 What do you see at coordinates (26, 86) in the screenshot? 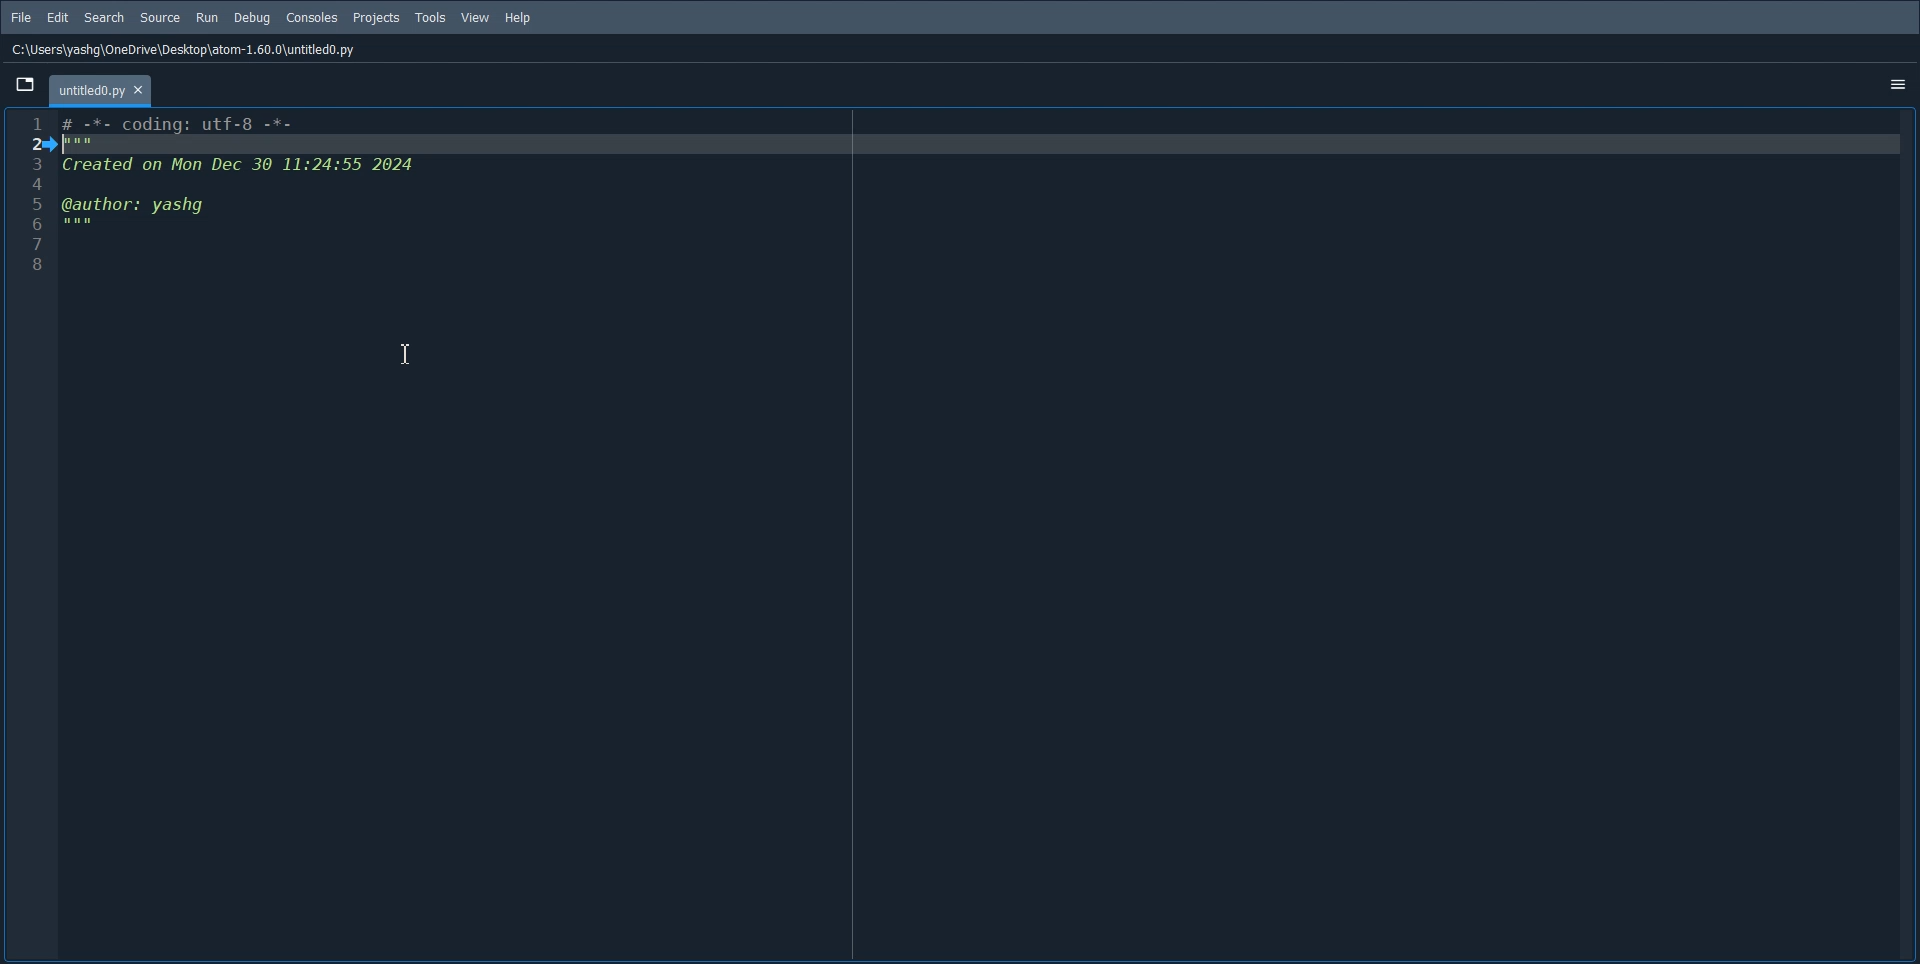
I see `Browse tab` at bounding box center [26, 86].